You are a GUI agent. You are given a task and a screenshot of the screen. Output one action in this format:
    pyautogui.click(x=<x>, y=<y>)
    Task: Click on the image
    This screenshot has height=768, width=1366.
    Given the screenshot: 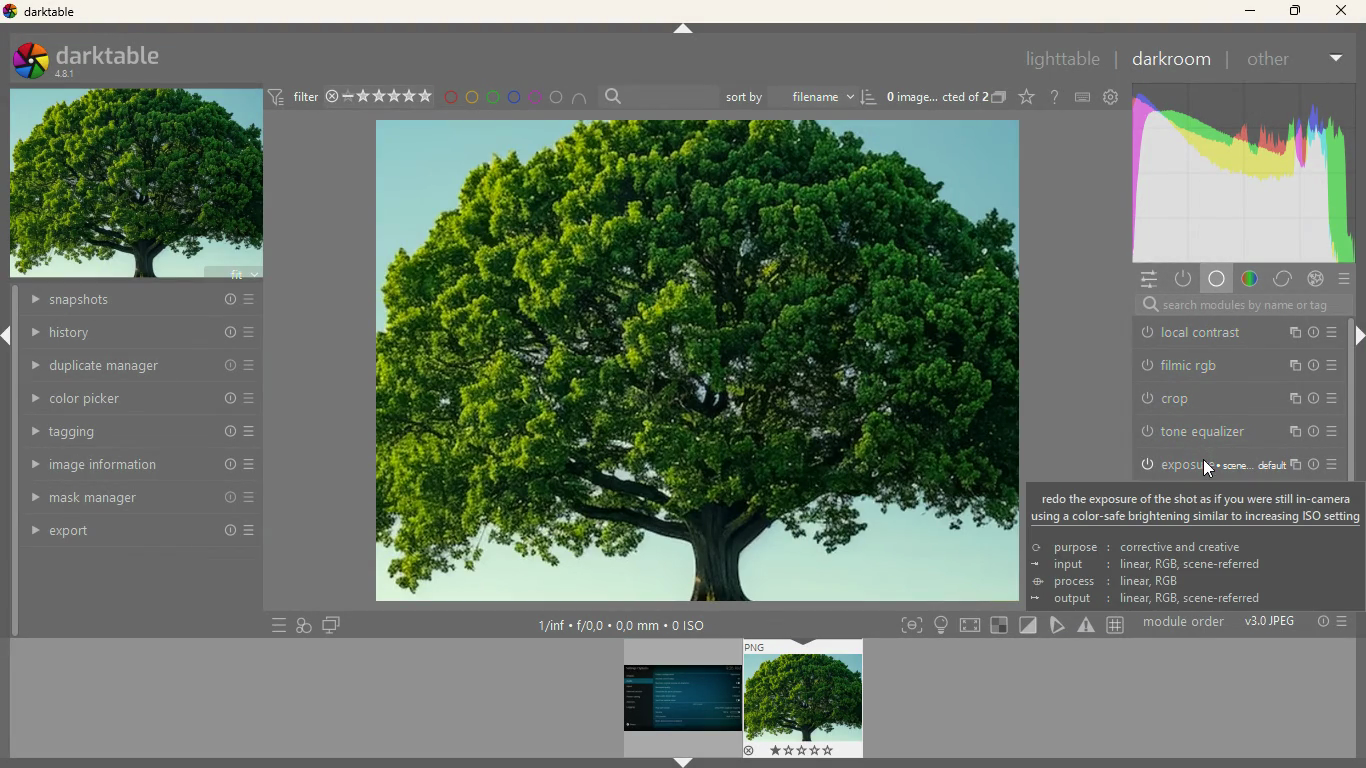 What is the action you would take?
    pyautogui.click(x=698, y=361)
    